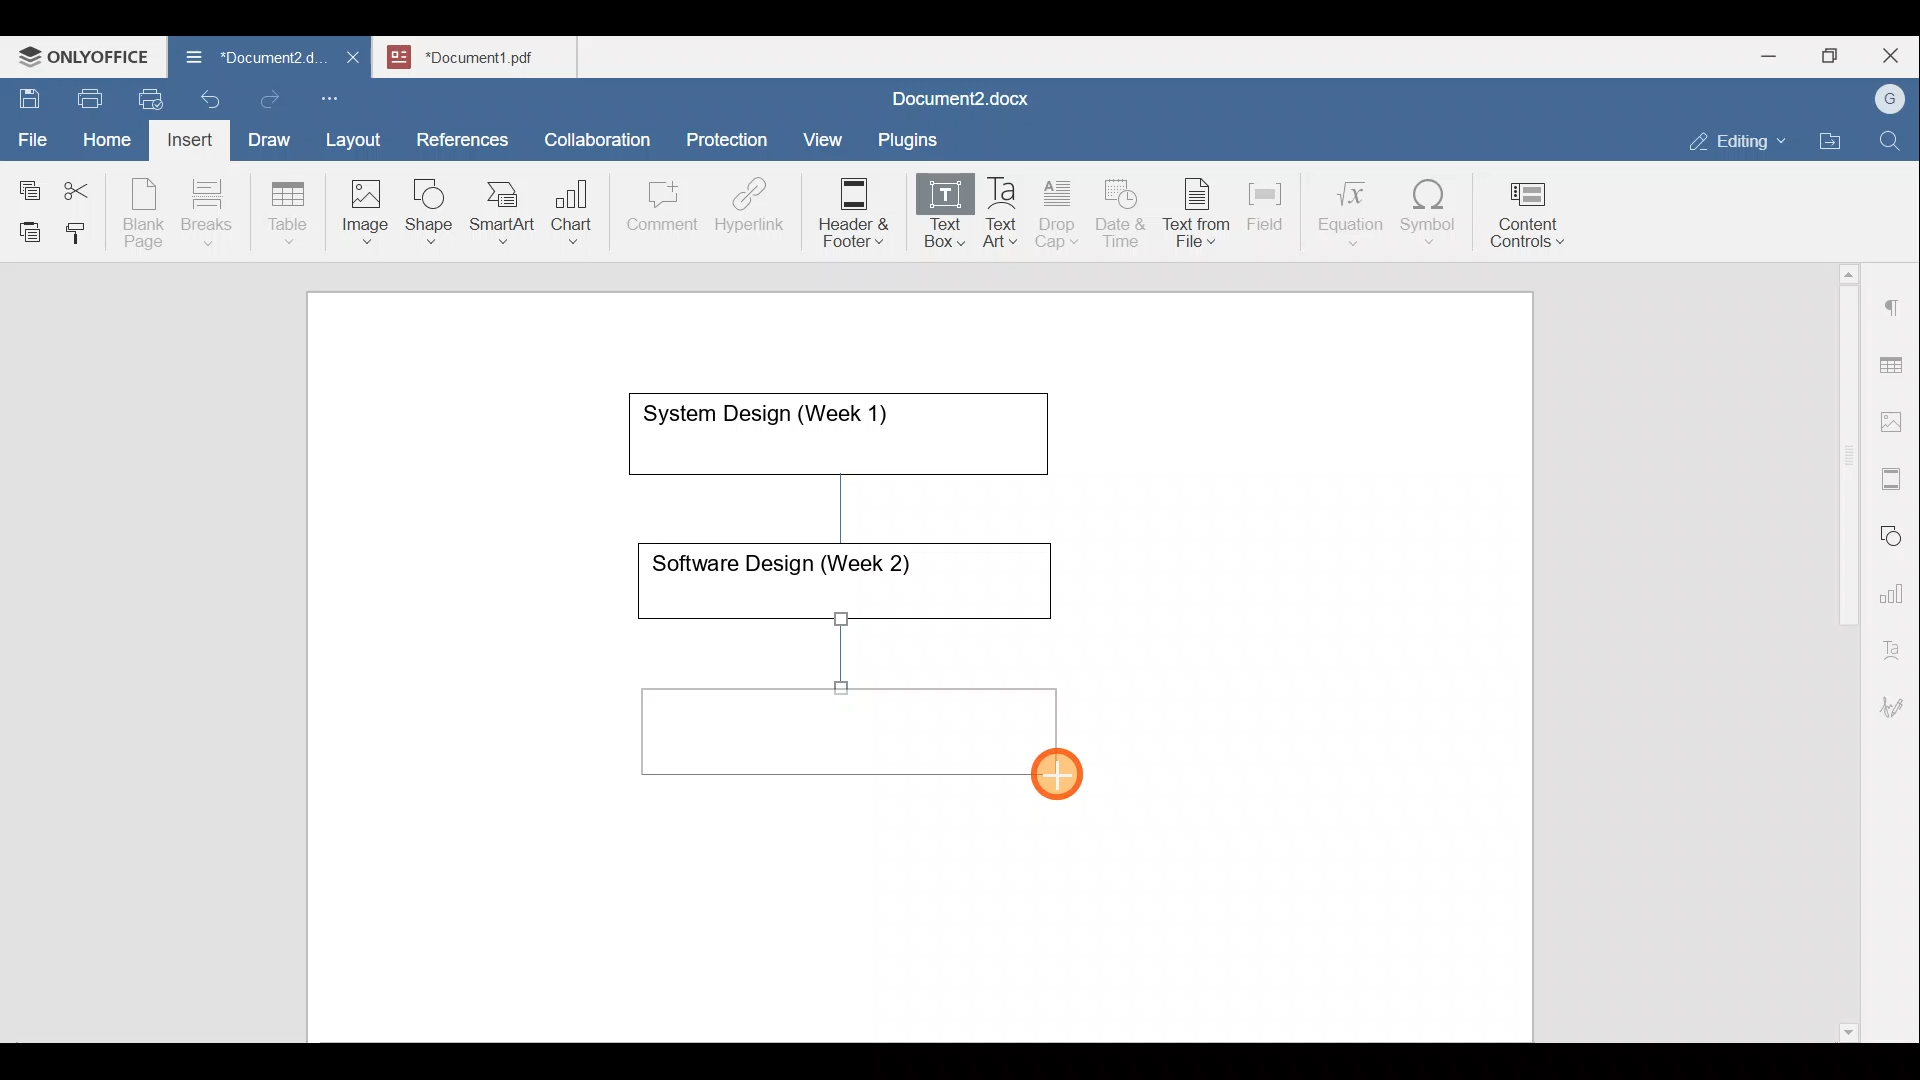 This screenshot has height=1080, width=1920. Describe the element at coordinates (206, 96) in the screenshot. I see `Undo` at that location.